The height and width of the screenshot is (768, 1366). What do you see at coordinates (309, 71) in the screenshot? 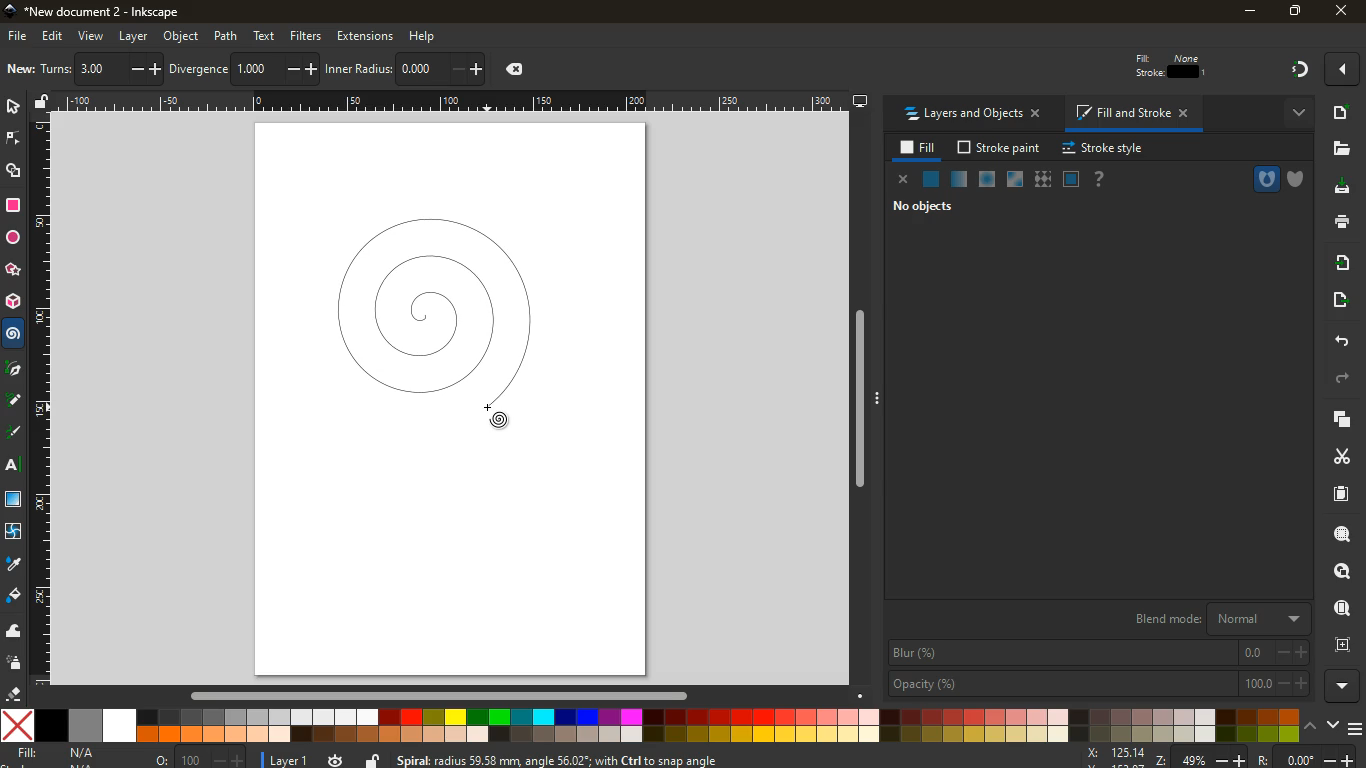
I see `middle` at bounding box center [309, 71].